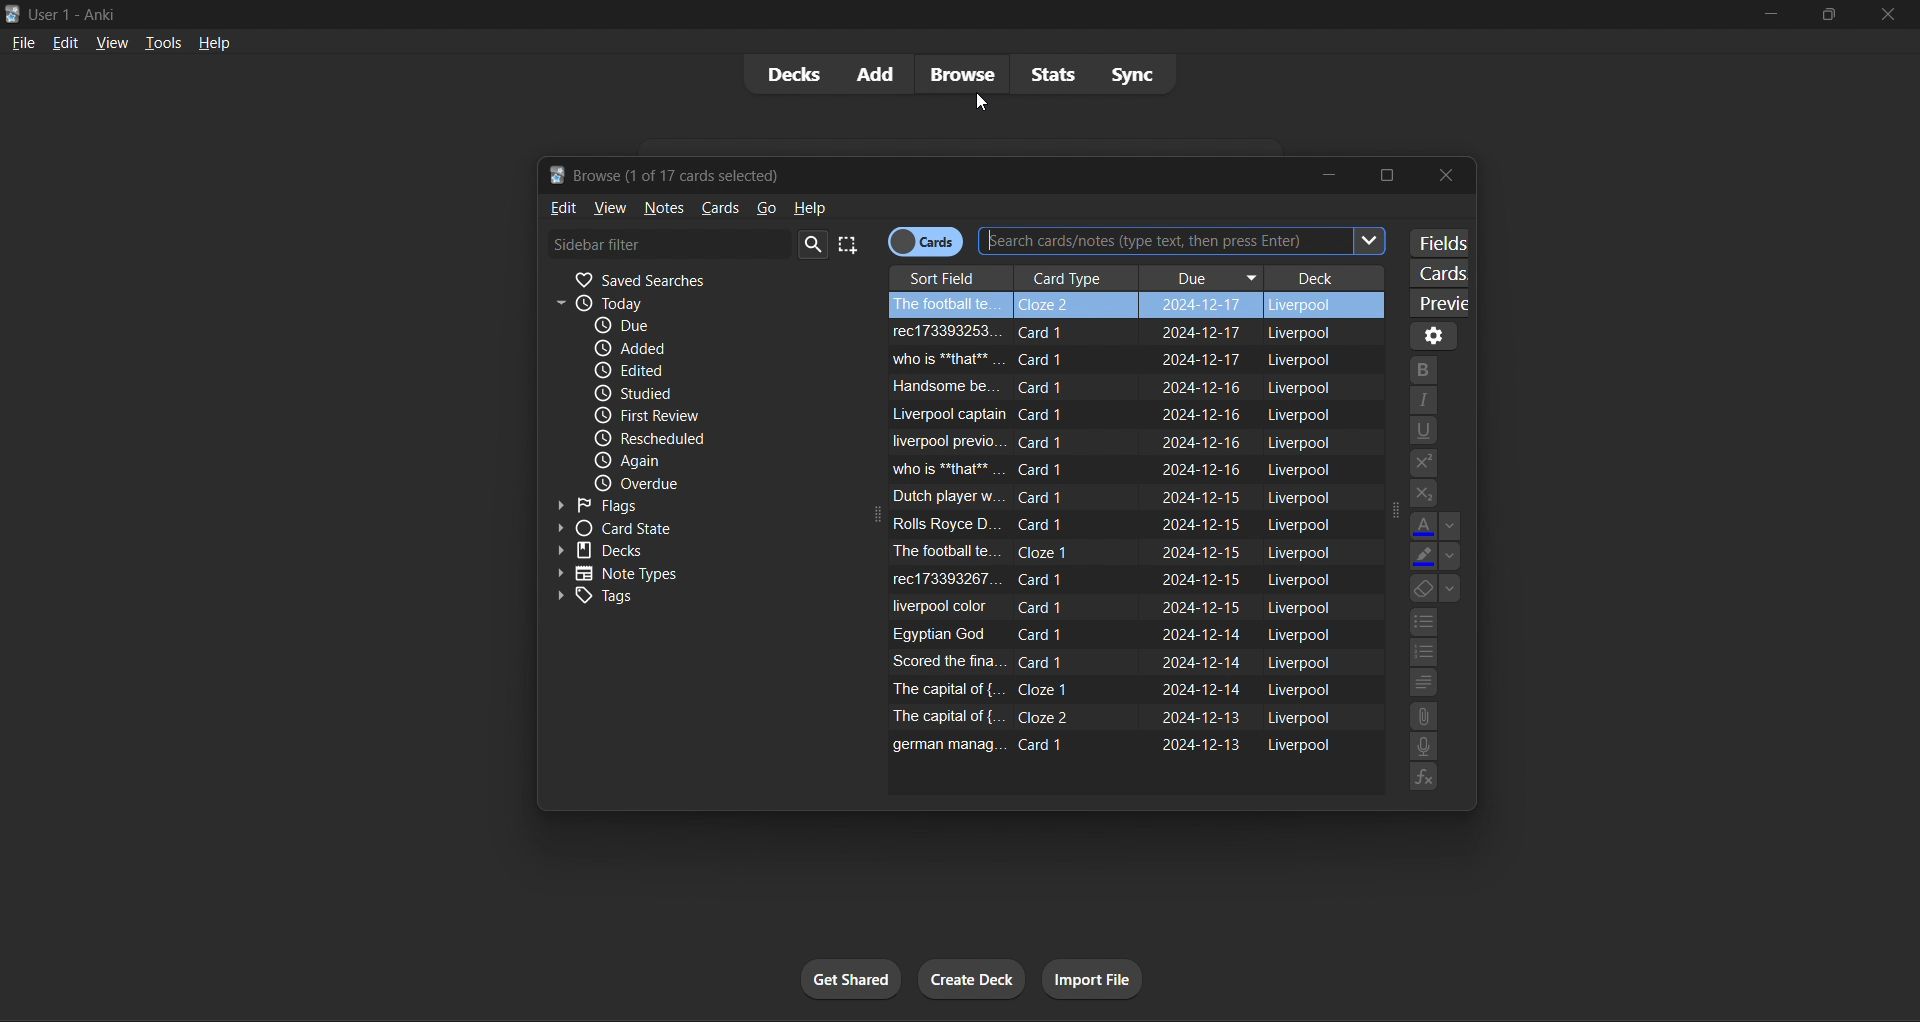 The image size is (1920, 1022). Describe the element at coordinates (688, 550) in the screenshot. I see `decks filter` at that location.